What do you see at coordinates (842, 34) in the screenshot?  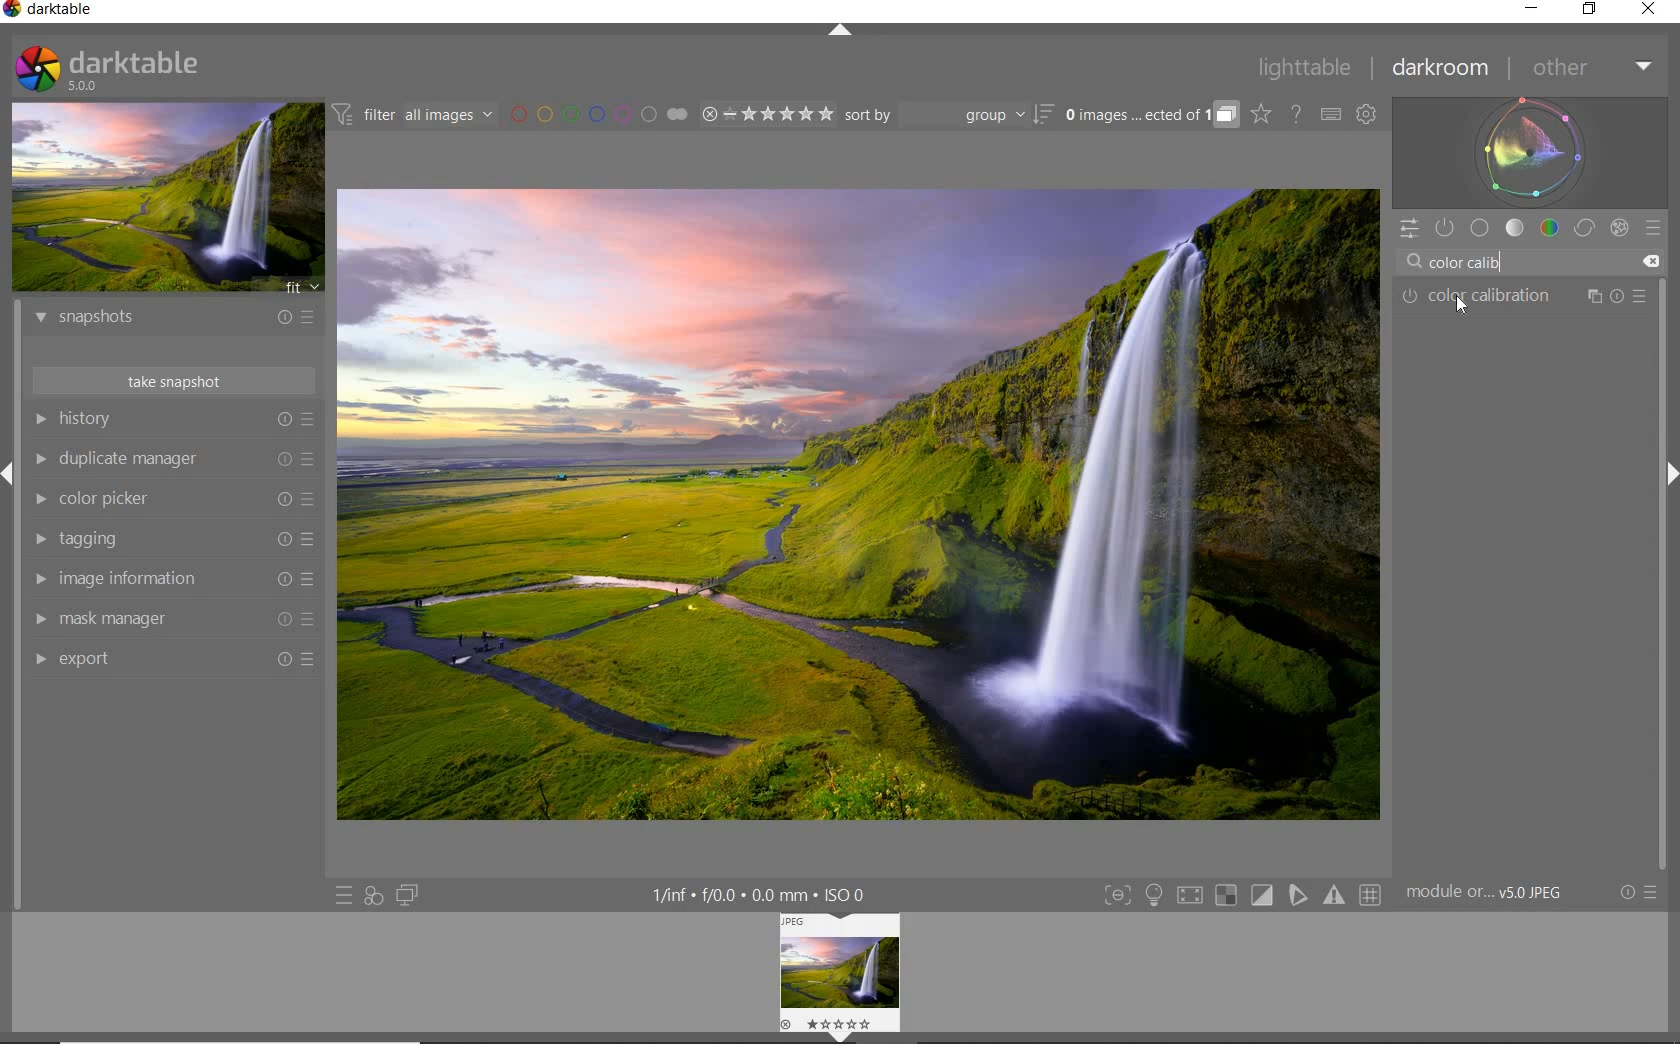 I see `EXPAND/COLLAPSE` at bounding box center [842, 34].